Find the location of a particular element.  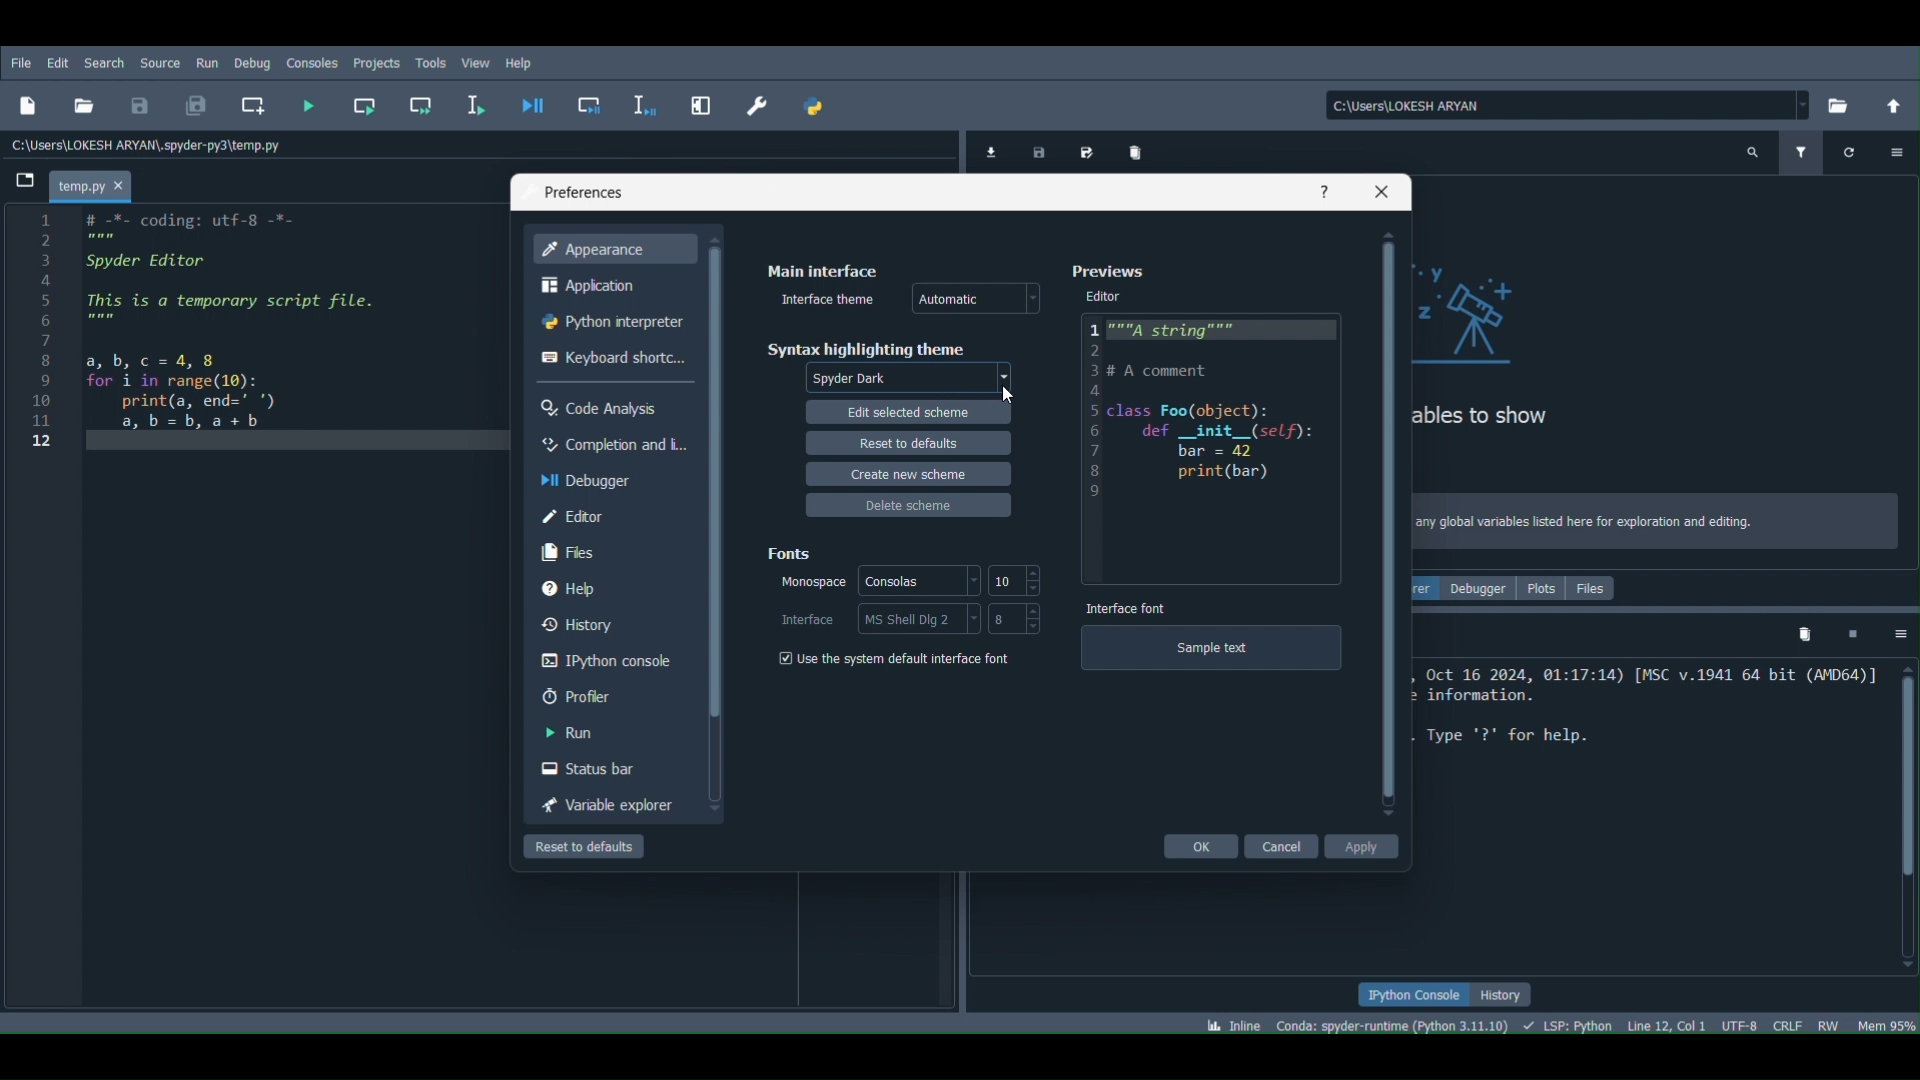

Remove all variables is located at coordinates (1144, 158).